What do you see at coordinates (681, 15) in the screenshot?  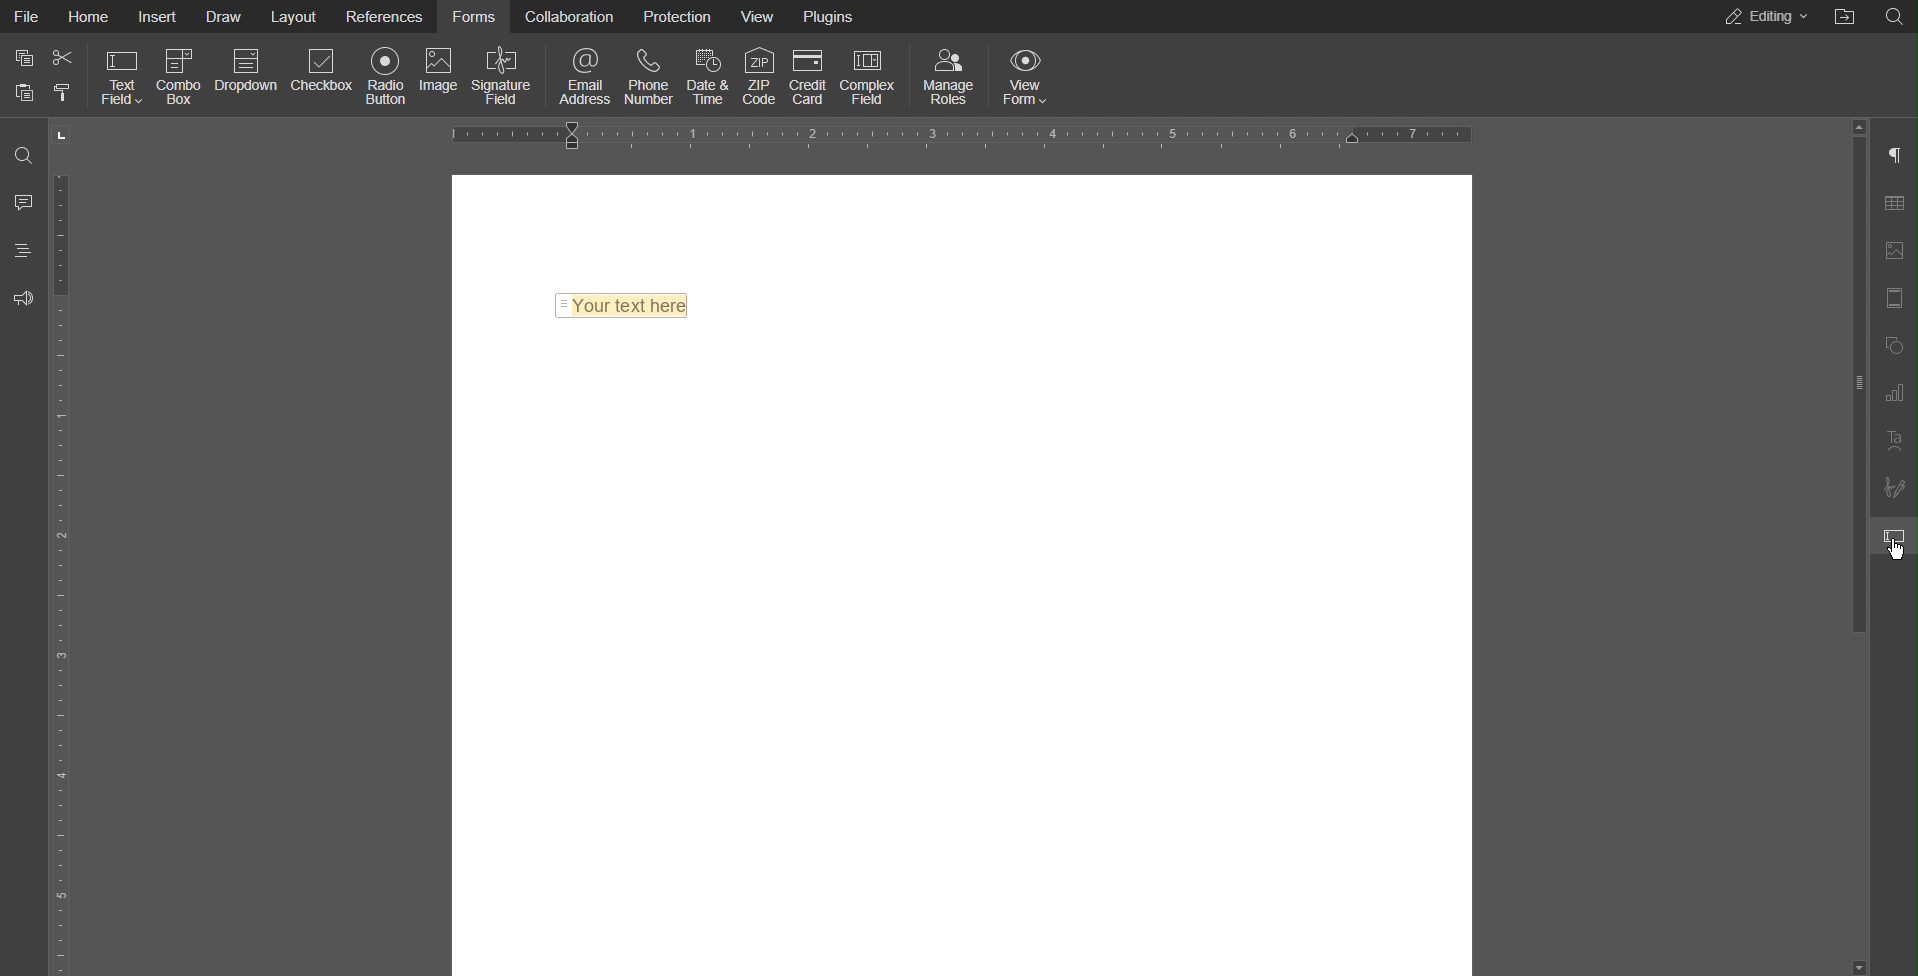 I see `Protection` at bounding box center [681, 15].